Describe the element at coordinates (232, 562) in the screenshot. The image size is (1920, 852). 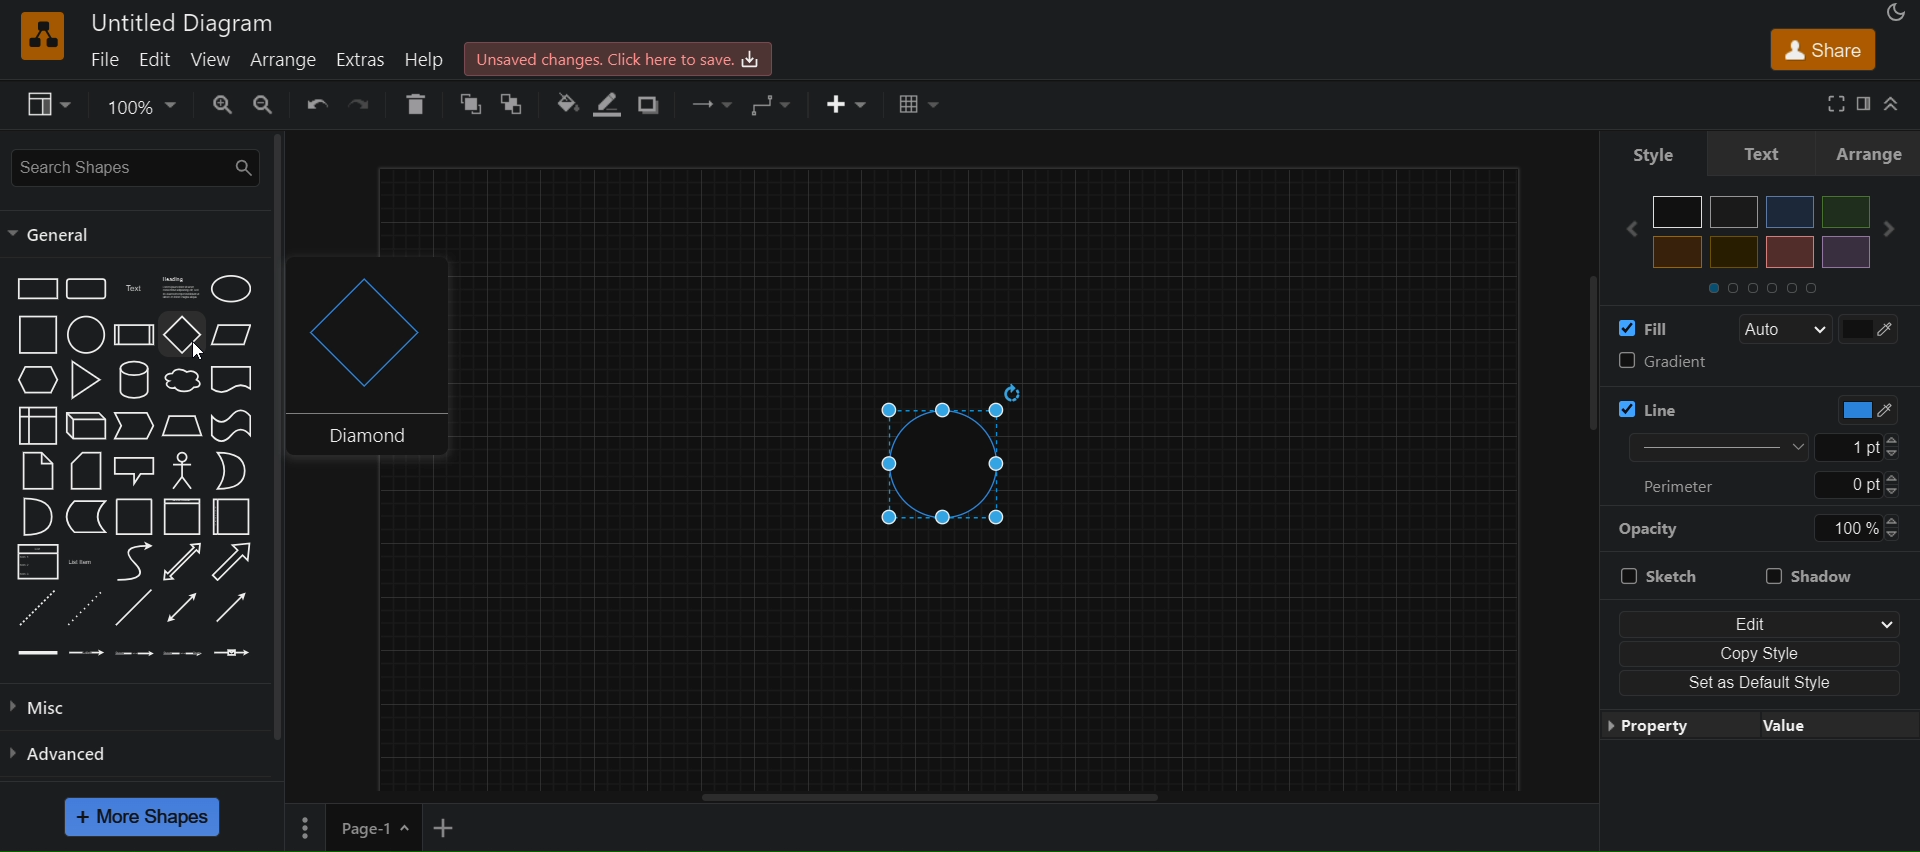
I see `arrow` at that location.